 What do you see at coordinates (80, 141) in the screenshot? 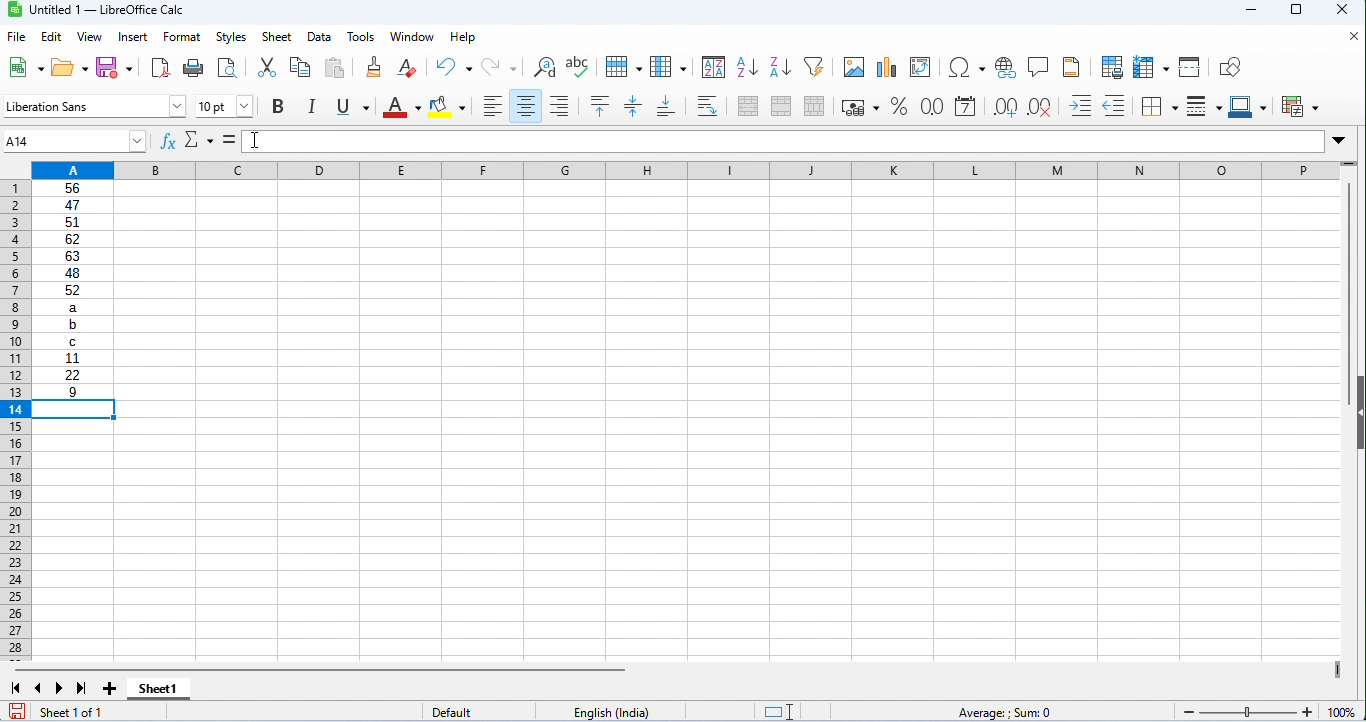
I see `input cell number` at bounding box center [80, 141].